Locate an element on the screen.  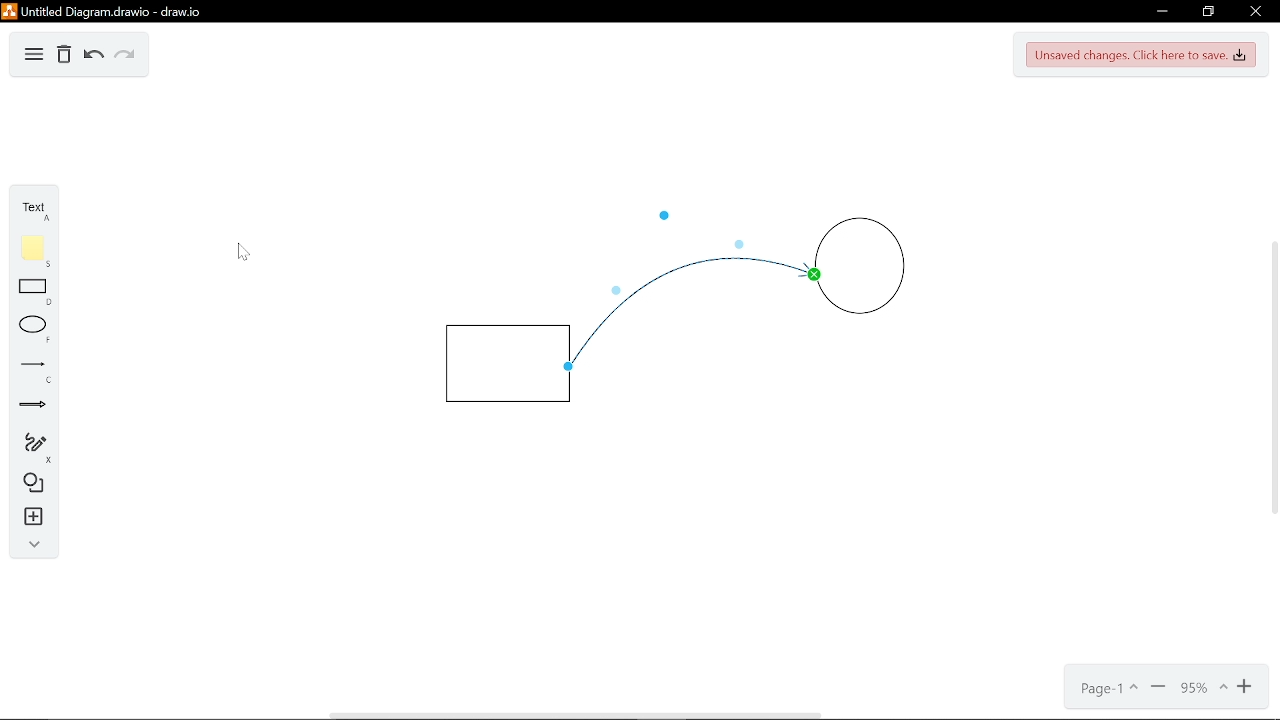
Diagram is located at coordinates (30, 482).